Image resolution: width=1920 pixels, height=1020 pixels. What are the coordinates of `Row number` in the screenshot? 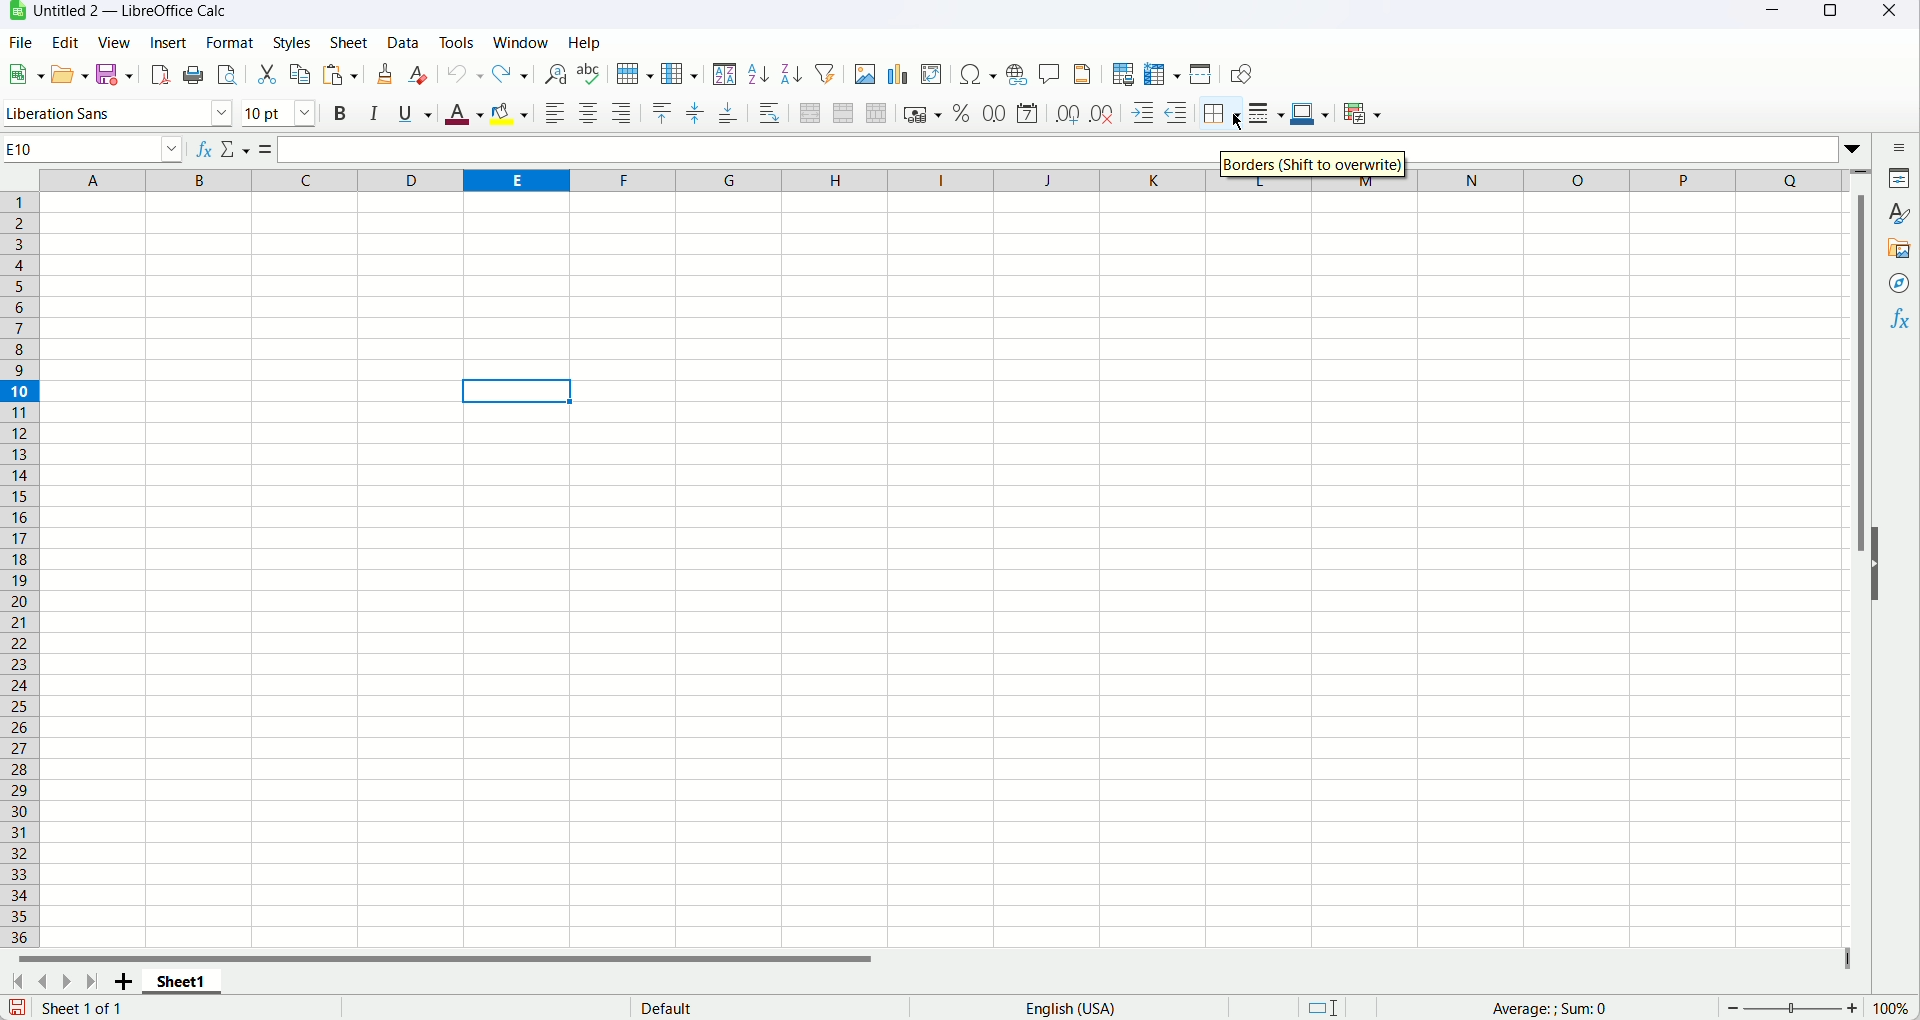 It's located at (22, 571).